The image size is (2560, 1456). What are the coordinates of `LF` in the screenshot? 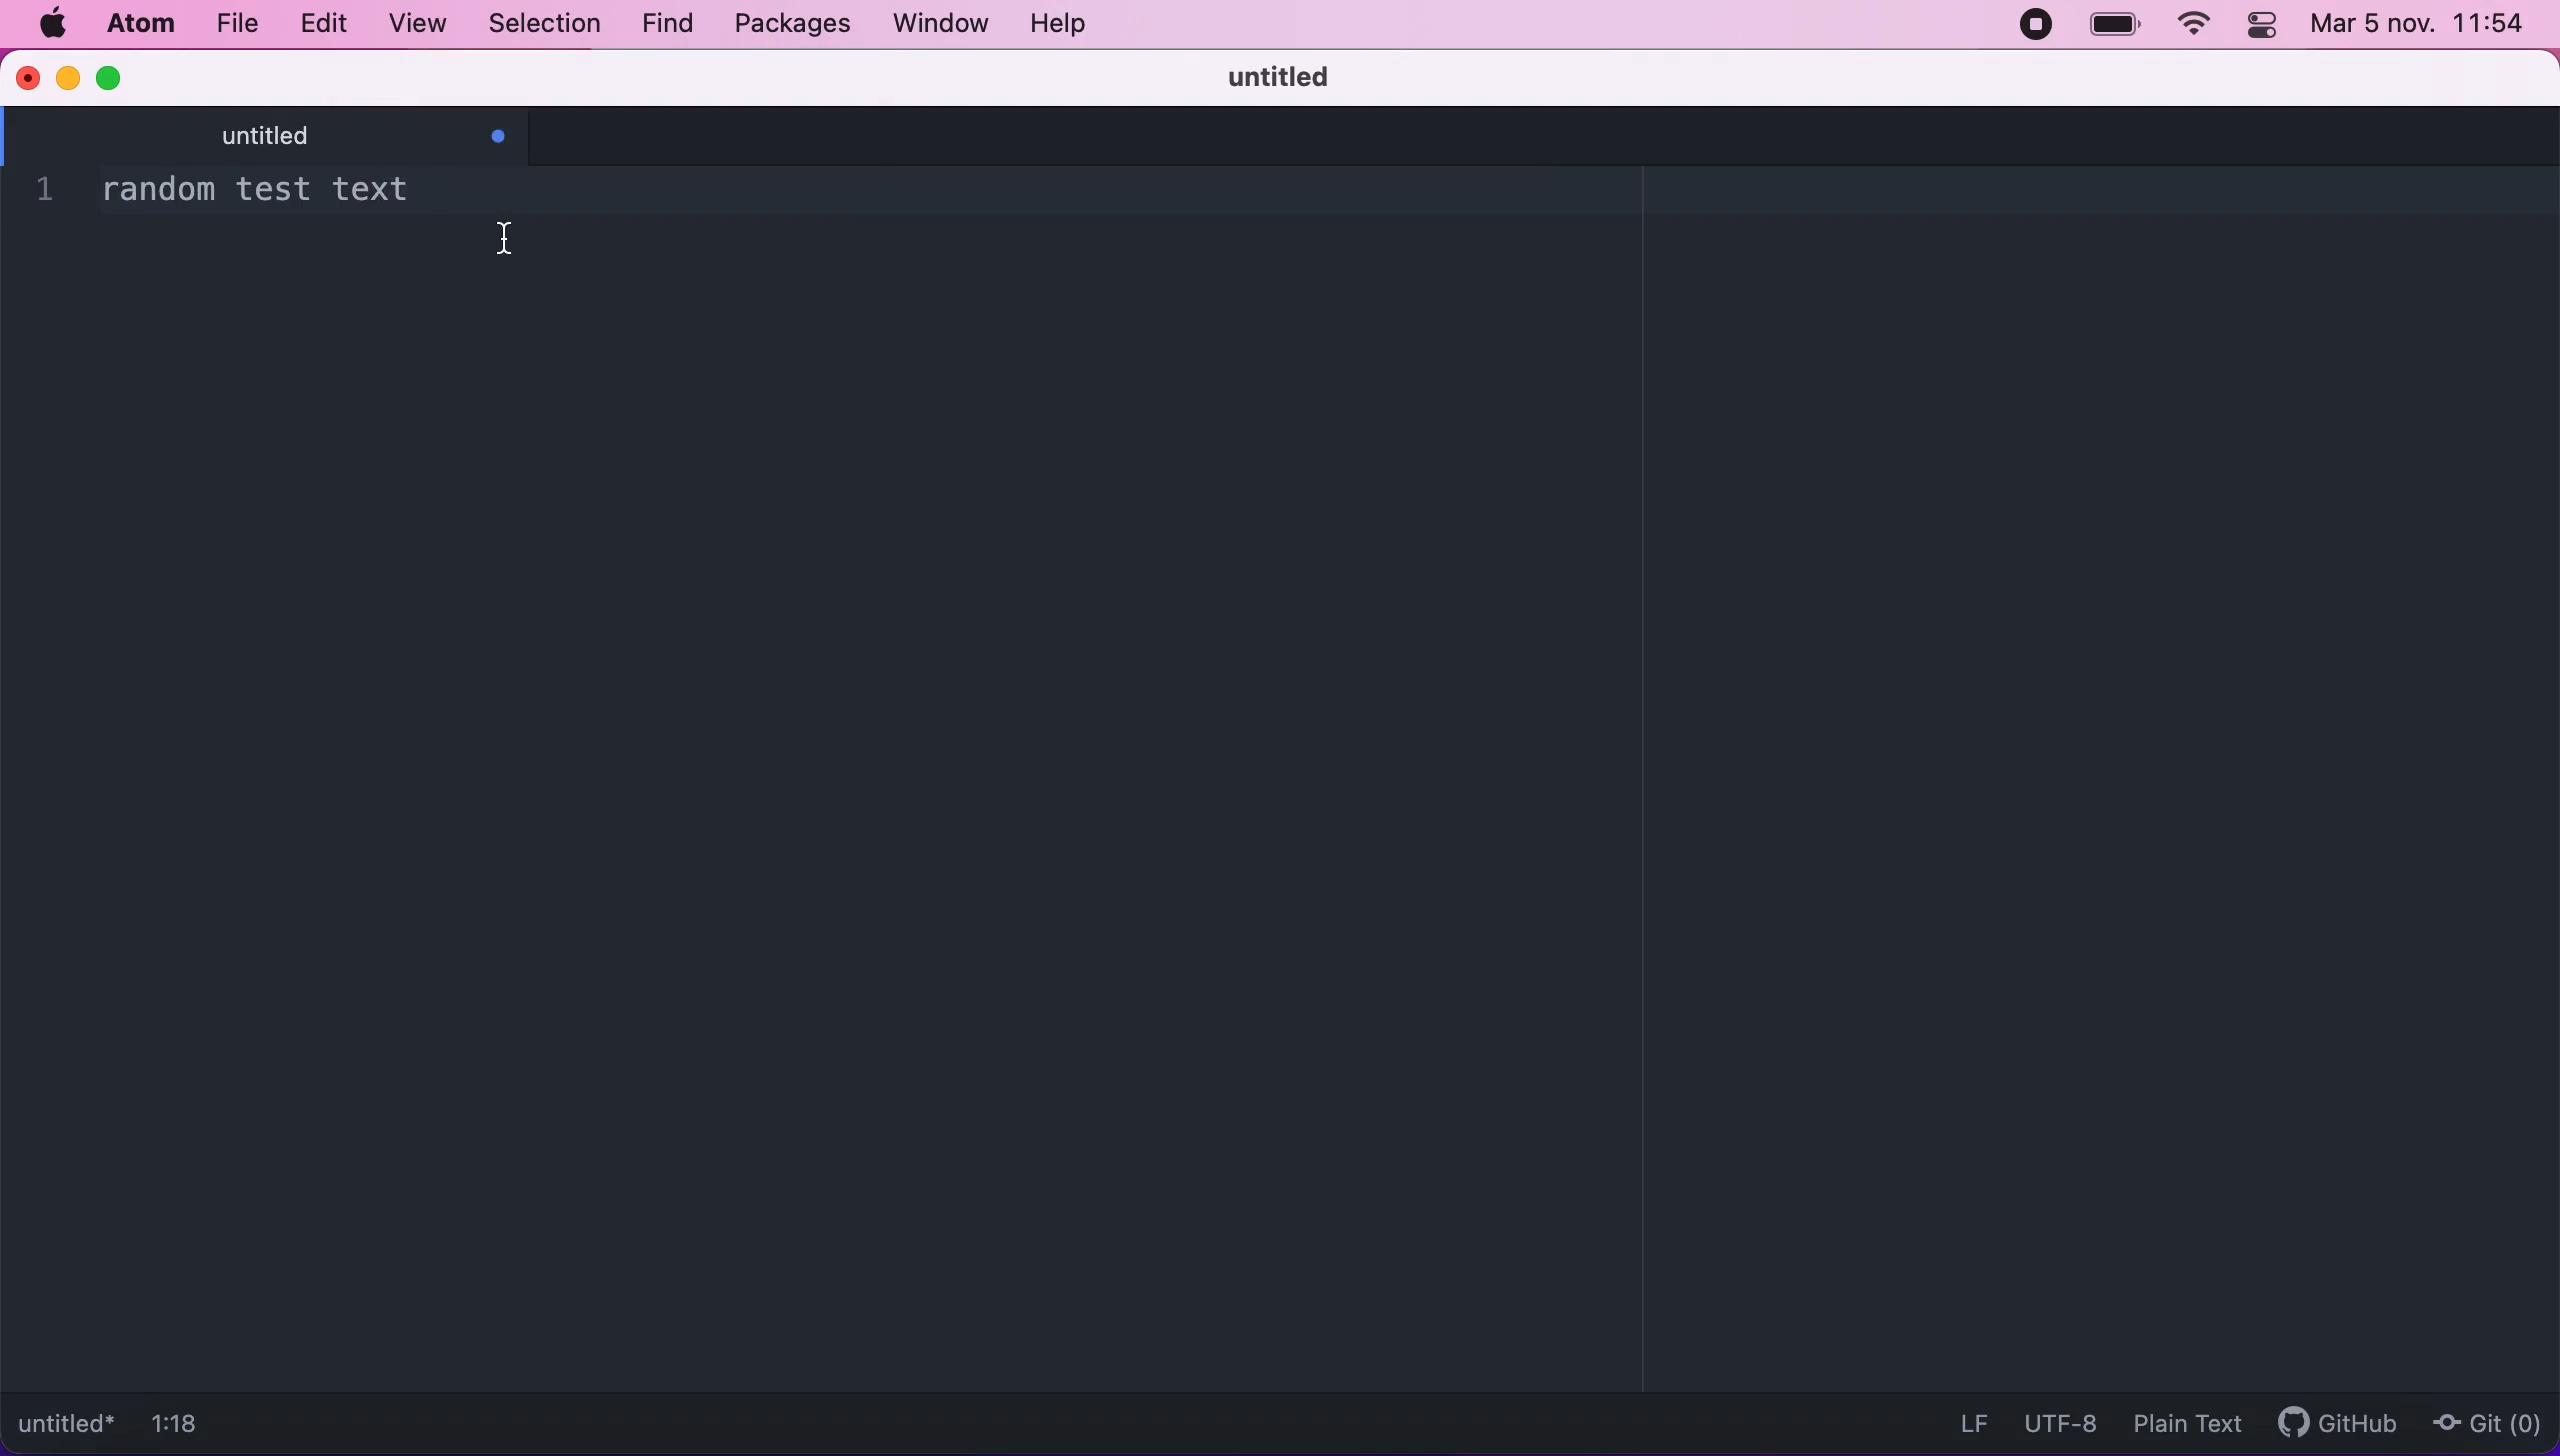 It's located at (1967, 1420).